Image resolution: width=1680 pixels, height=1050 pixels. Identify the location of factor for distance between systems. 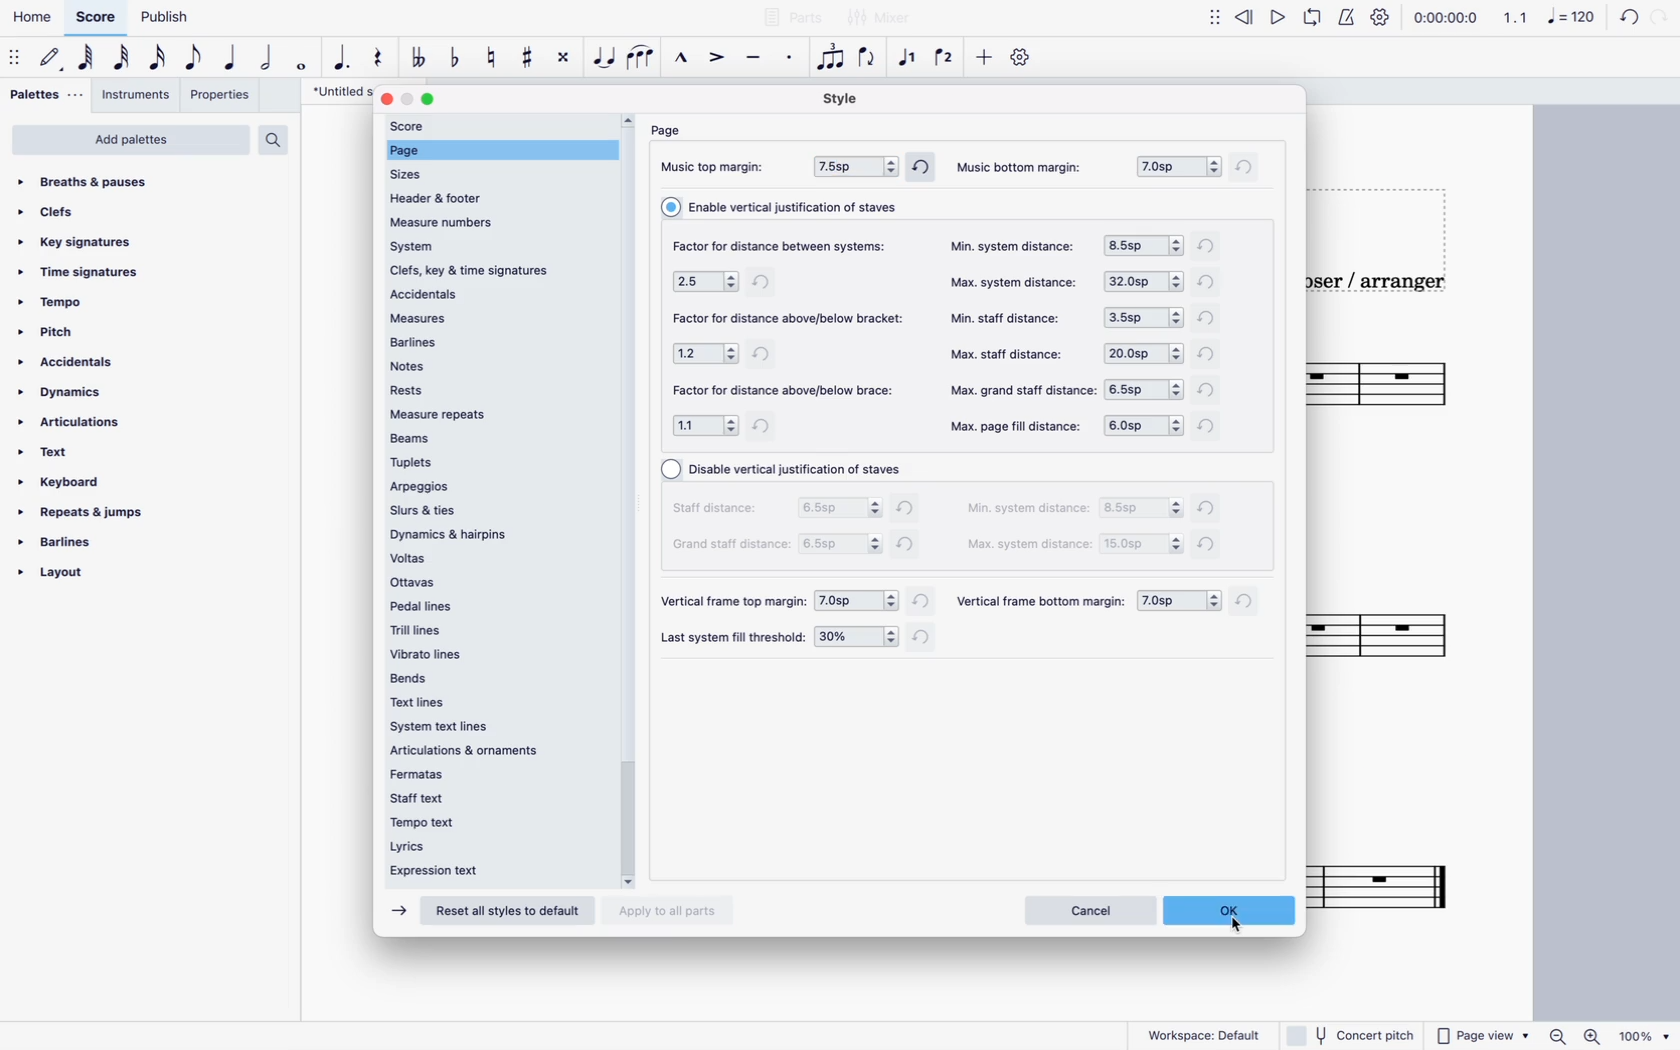
(787, 243).